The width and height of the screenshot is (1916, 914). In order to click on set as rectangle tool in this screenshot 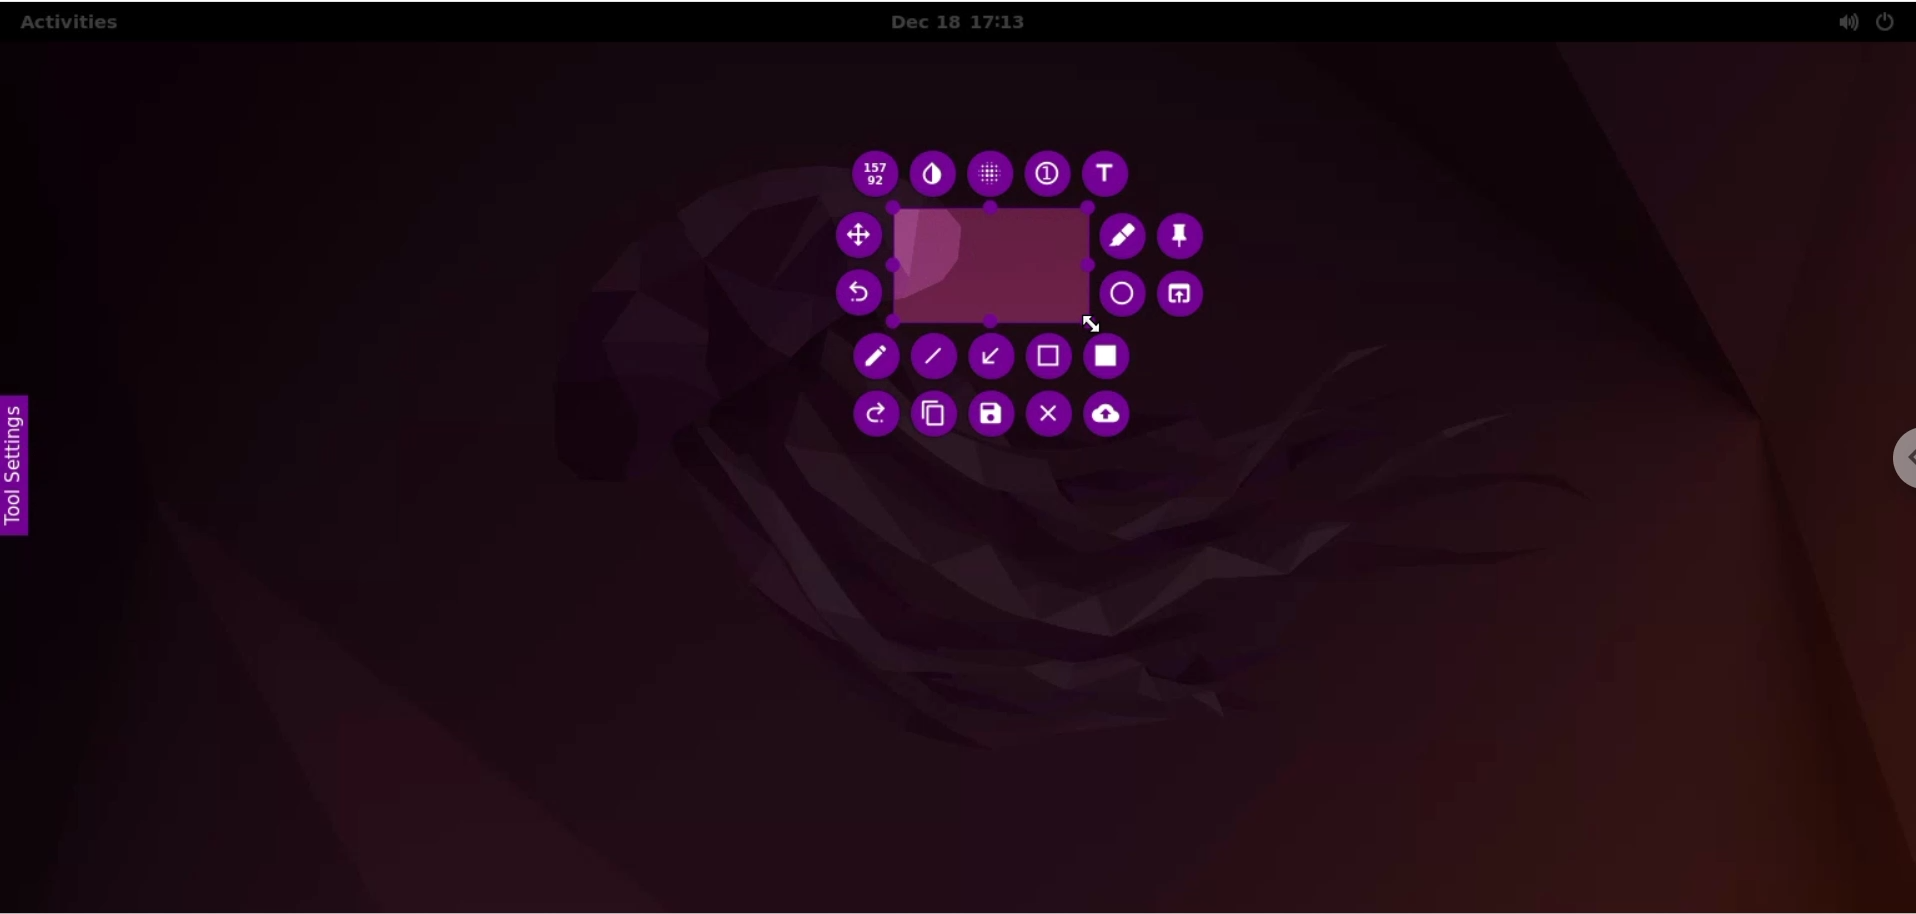, I will do `click(1111, 357)`.